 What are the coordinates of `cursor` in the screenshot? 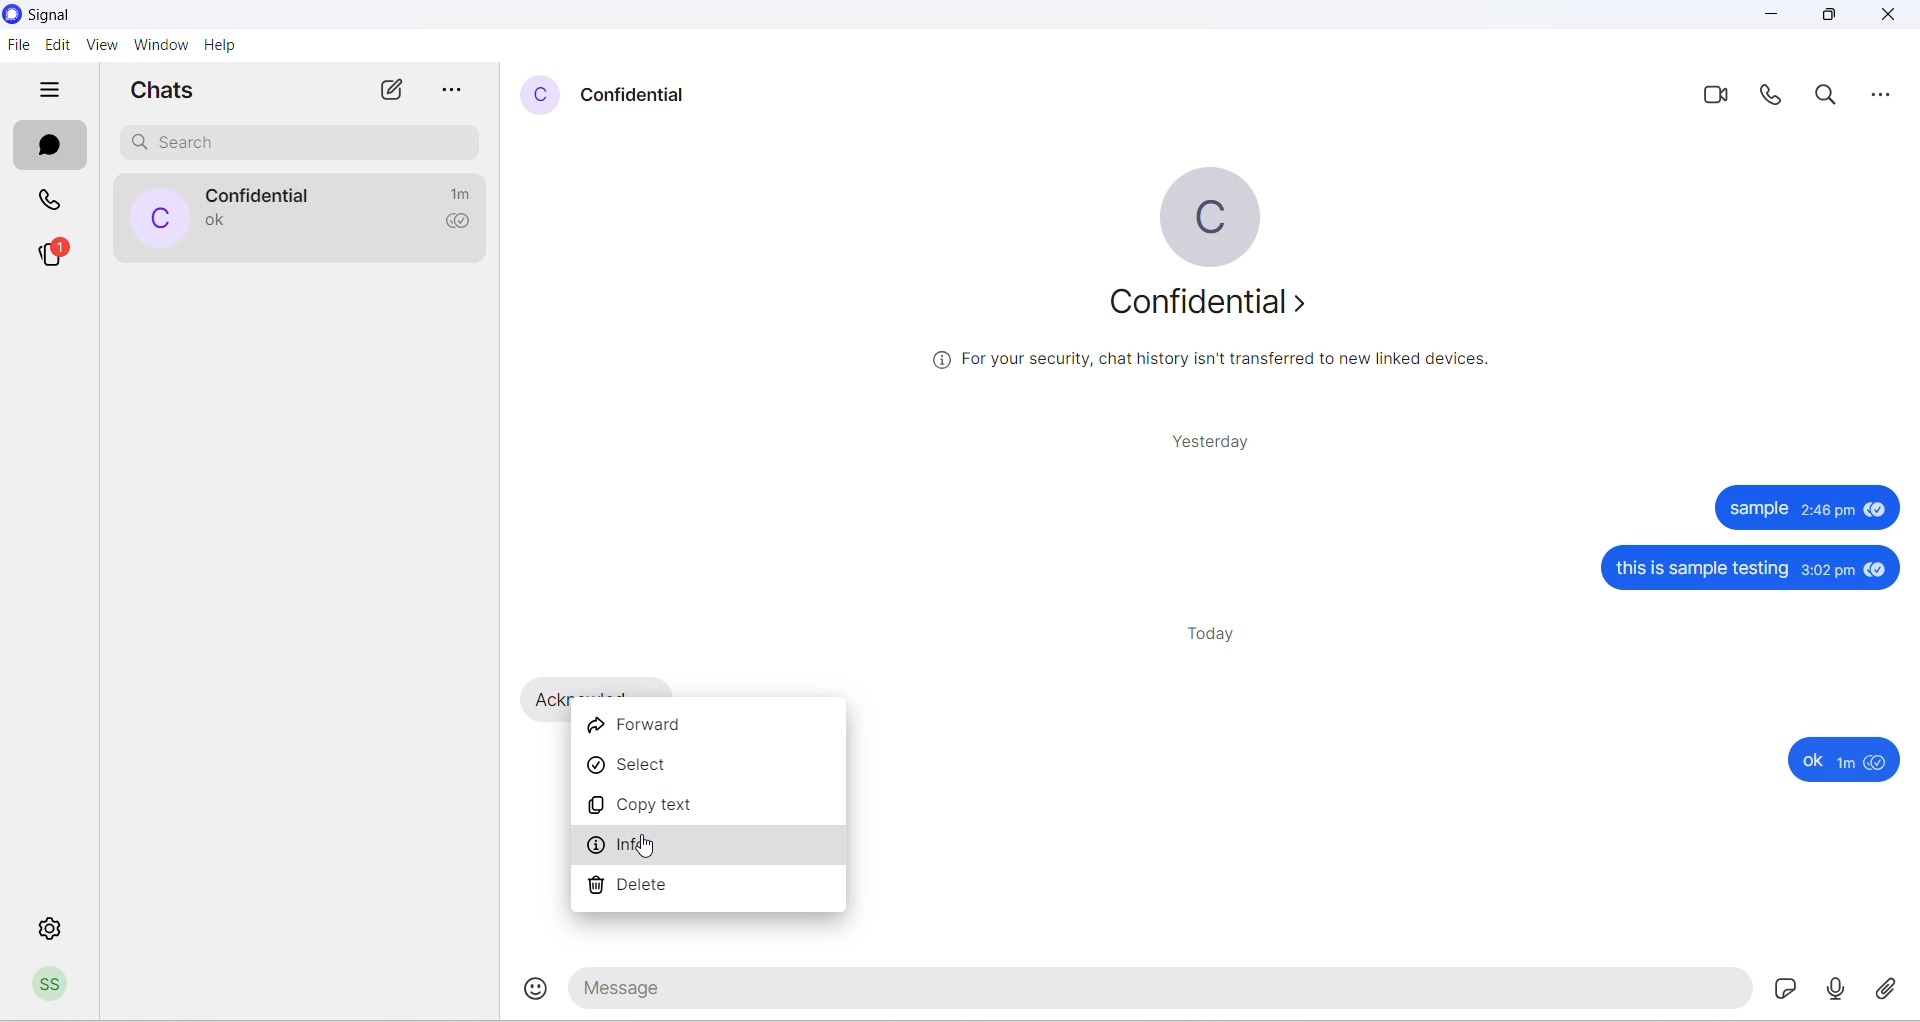 It's located at (649, 847).